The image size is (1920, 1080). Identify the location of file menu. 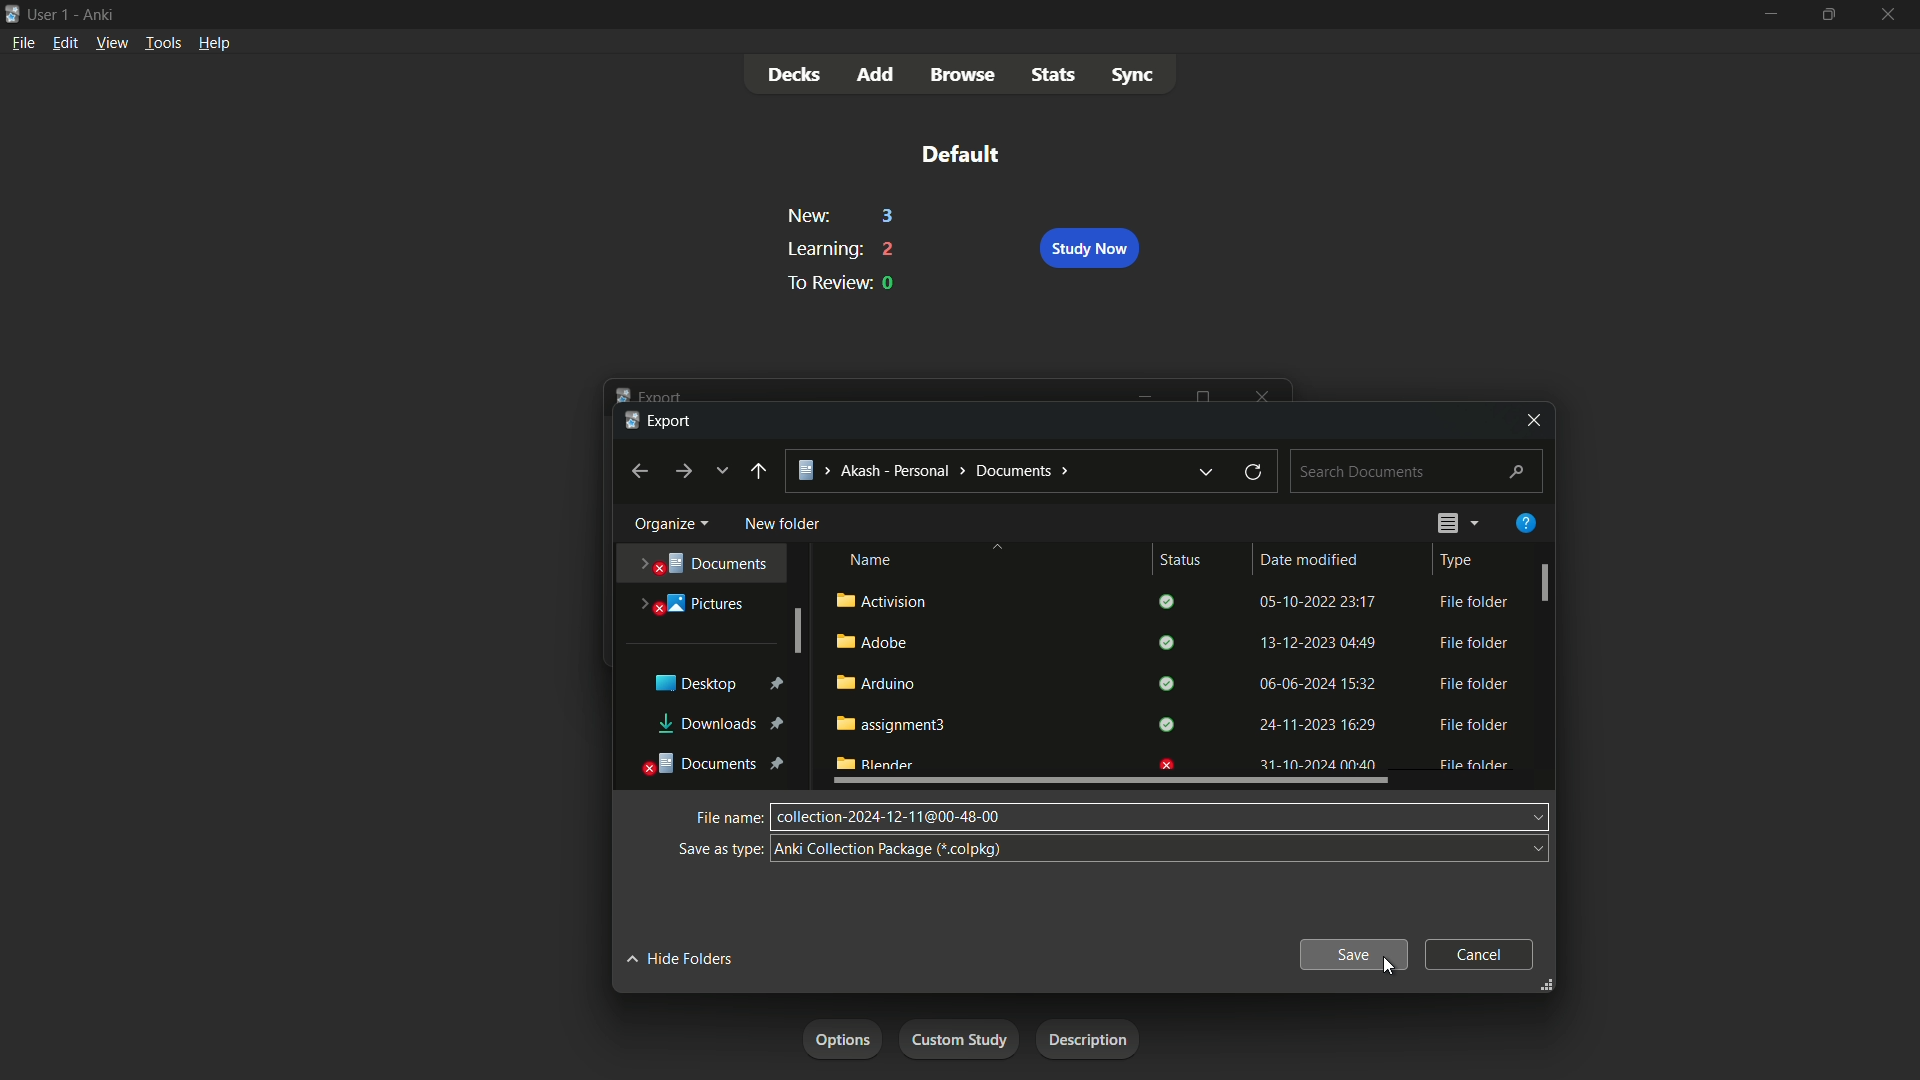
(26, 42).